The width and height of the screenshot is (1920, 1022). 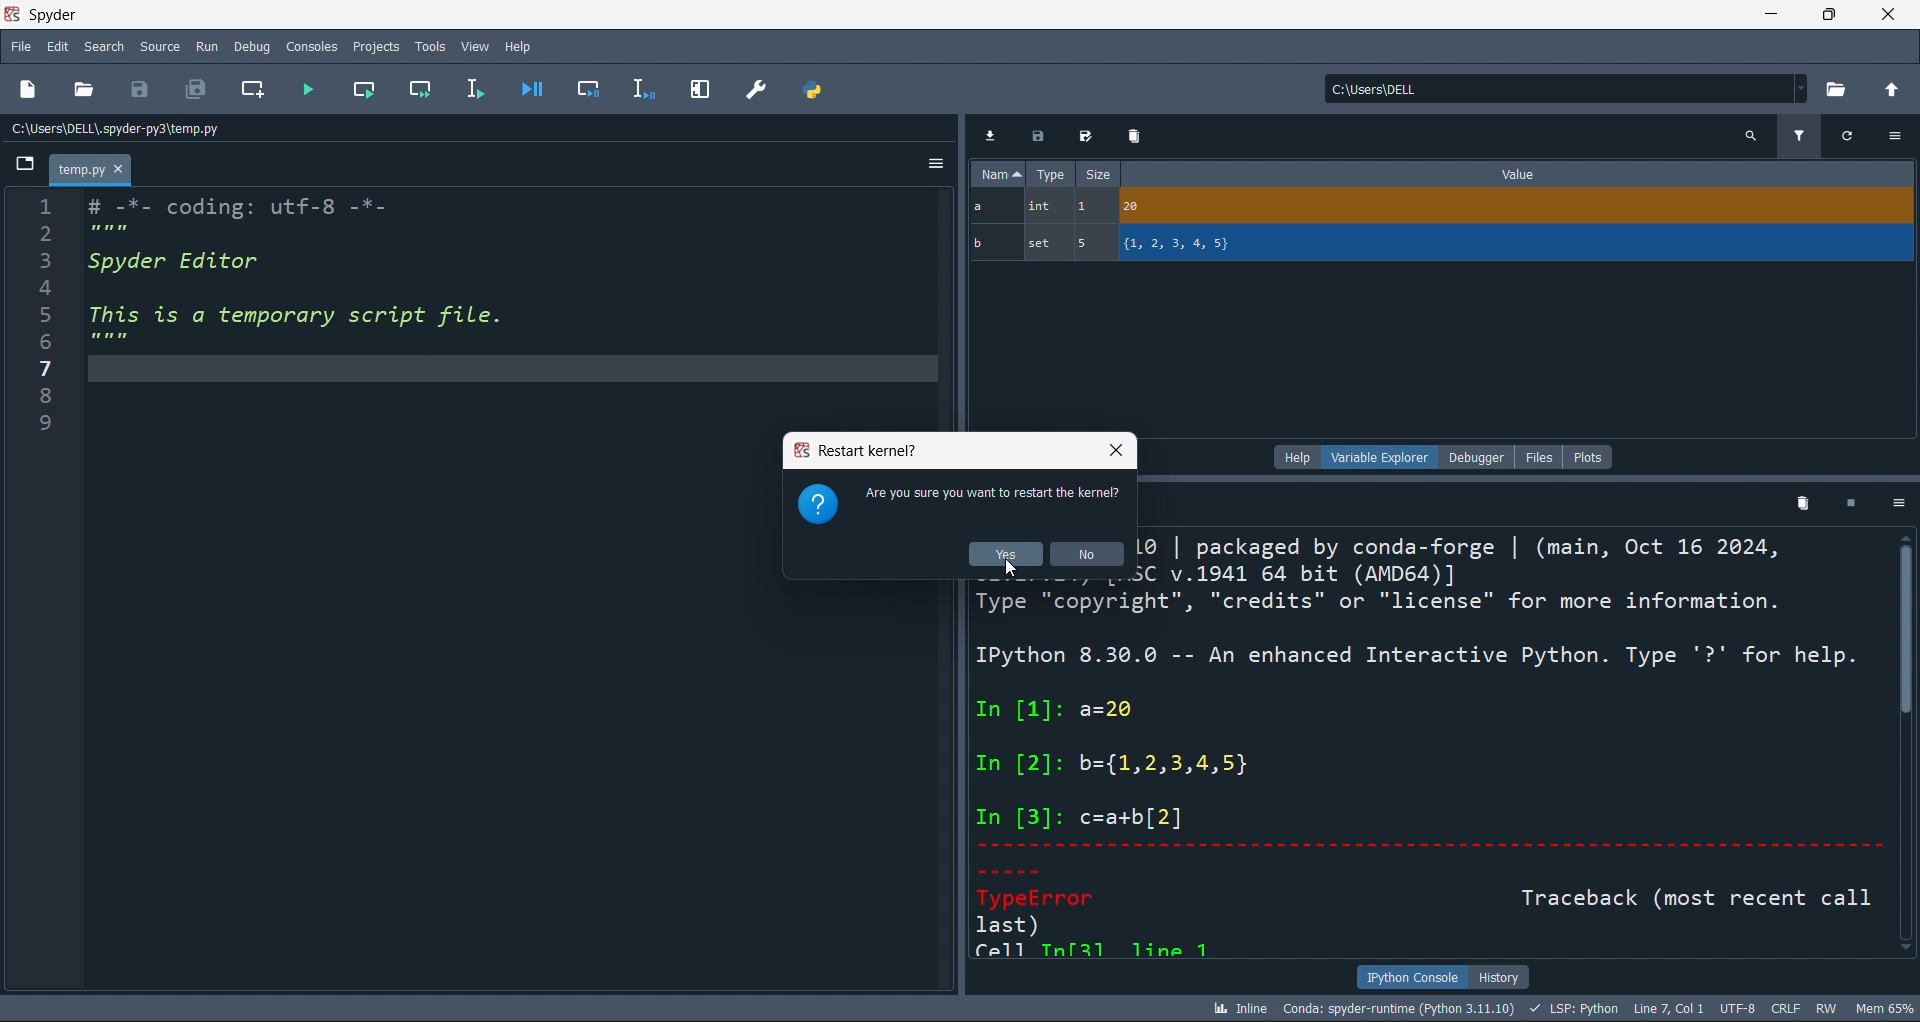 What do you see at coordinates (1908, 748) in the screenshot?
I see `scroll bar` at bounding box center [1908, 748].